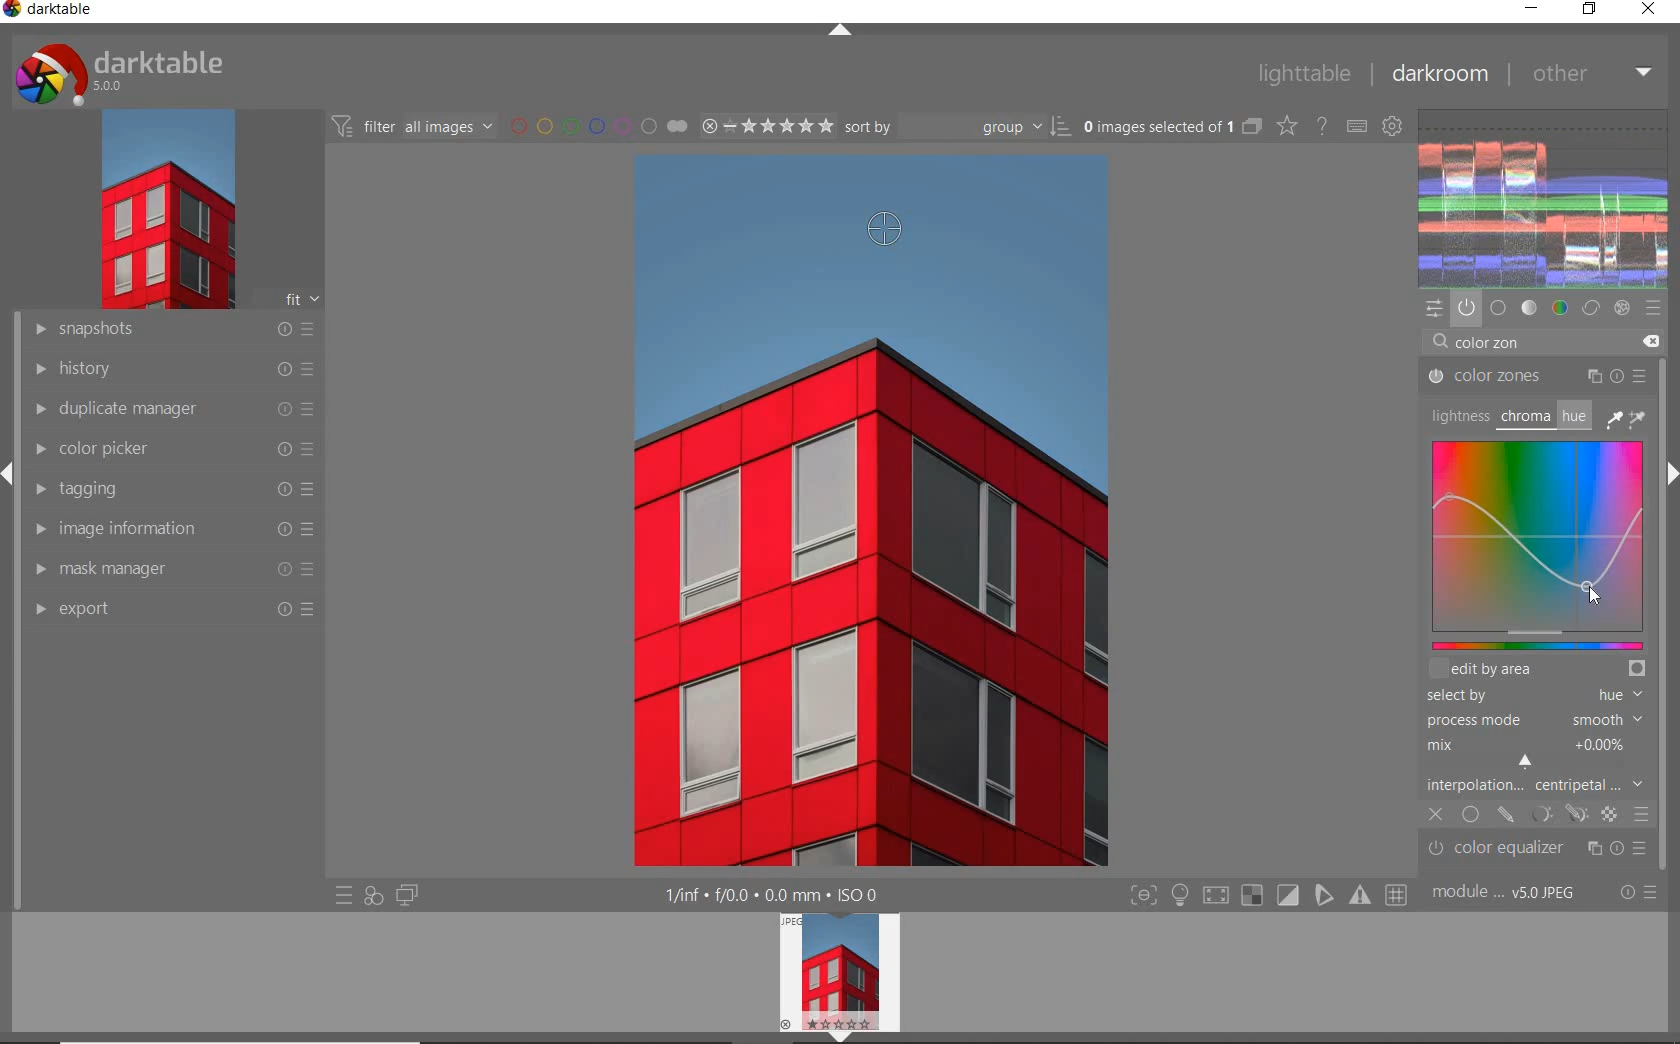  What do you see at coordinates (123, 74) in the screenshot?
I see `system logo & name` at bounding box center [123, 74].